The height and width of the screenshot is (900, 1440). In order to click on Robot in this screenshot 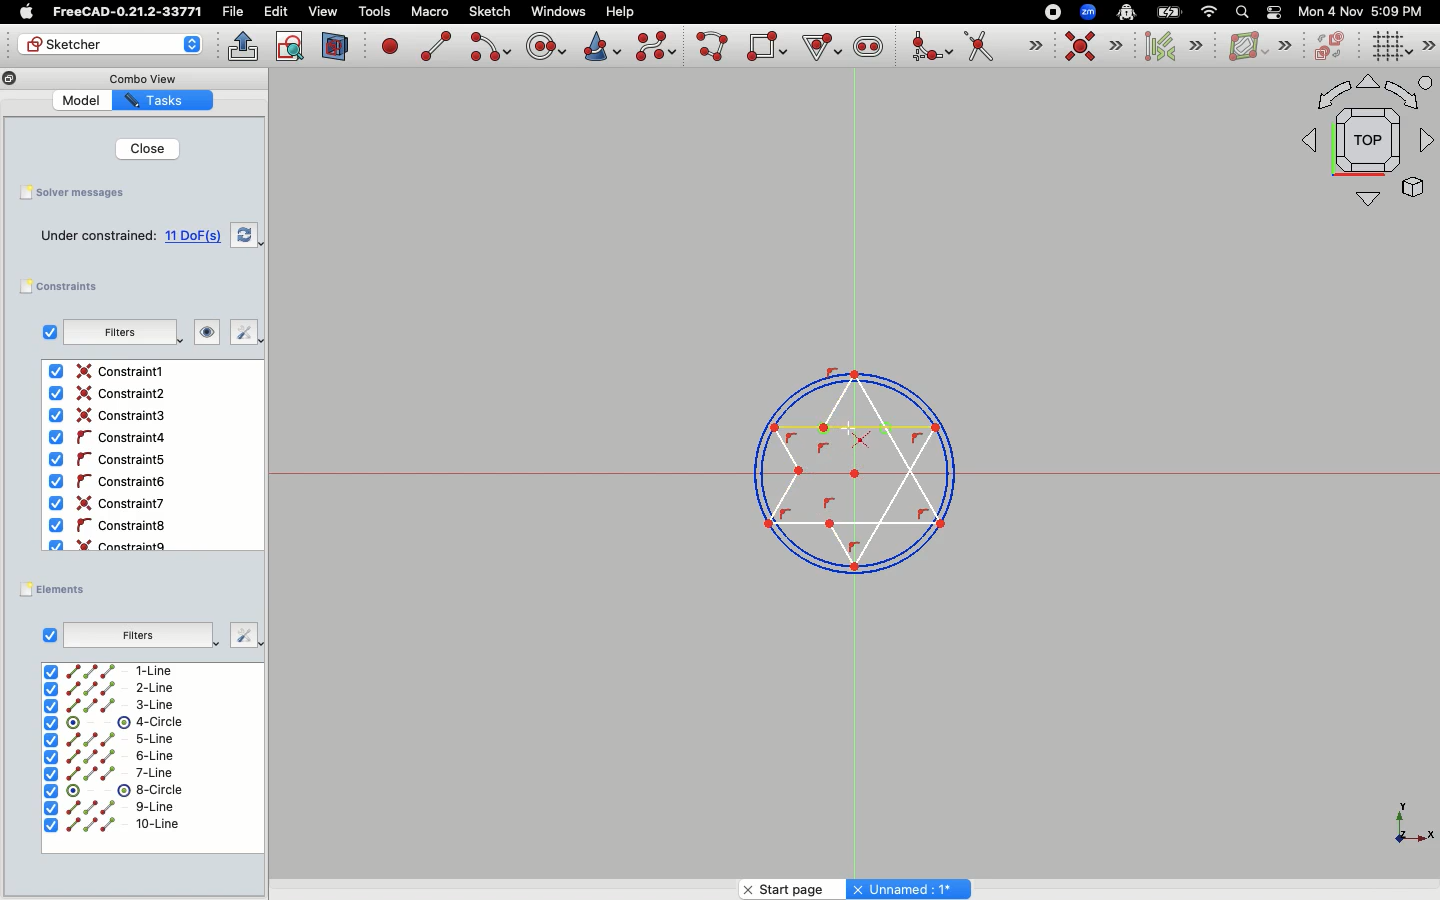, I will do `click(1126, 14)`.